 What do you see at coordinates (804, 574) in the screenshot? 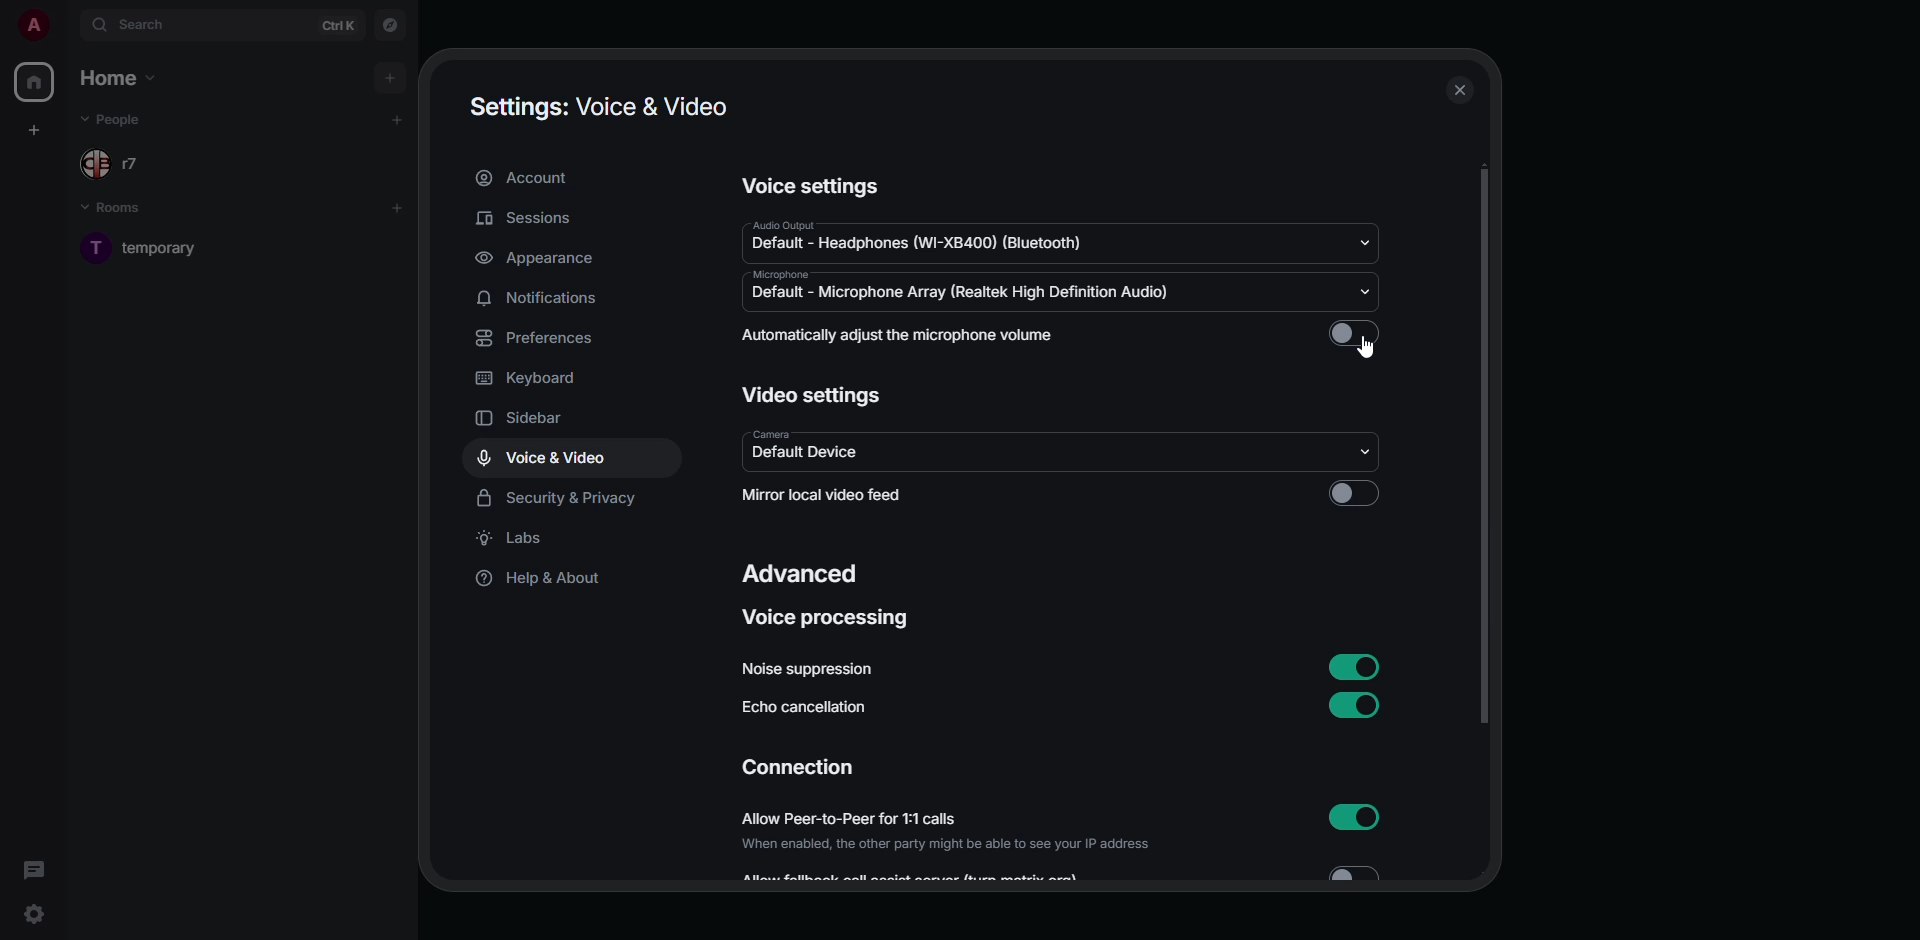
I see `advanced` at bounding box center [804, 574].